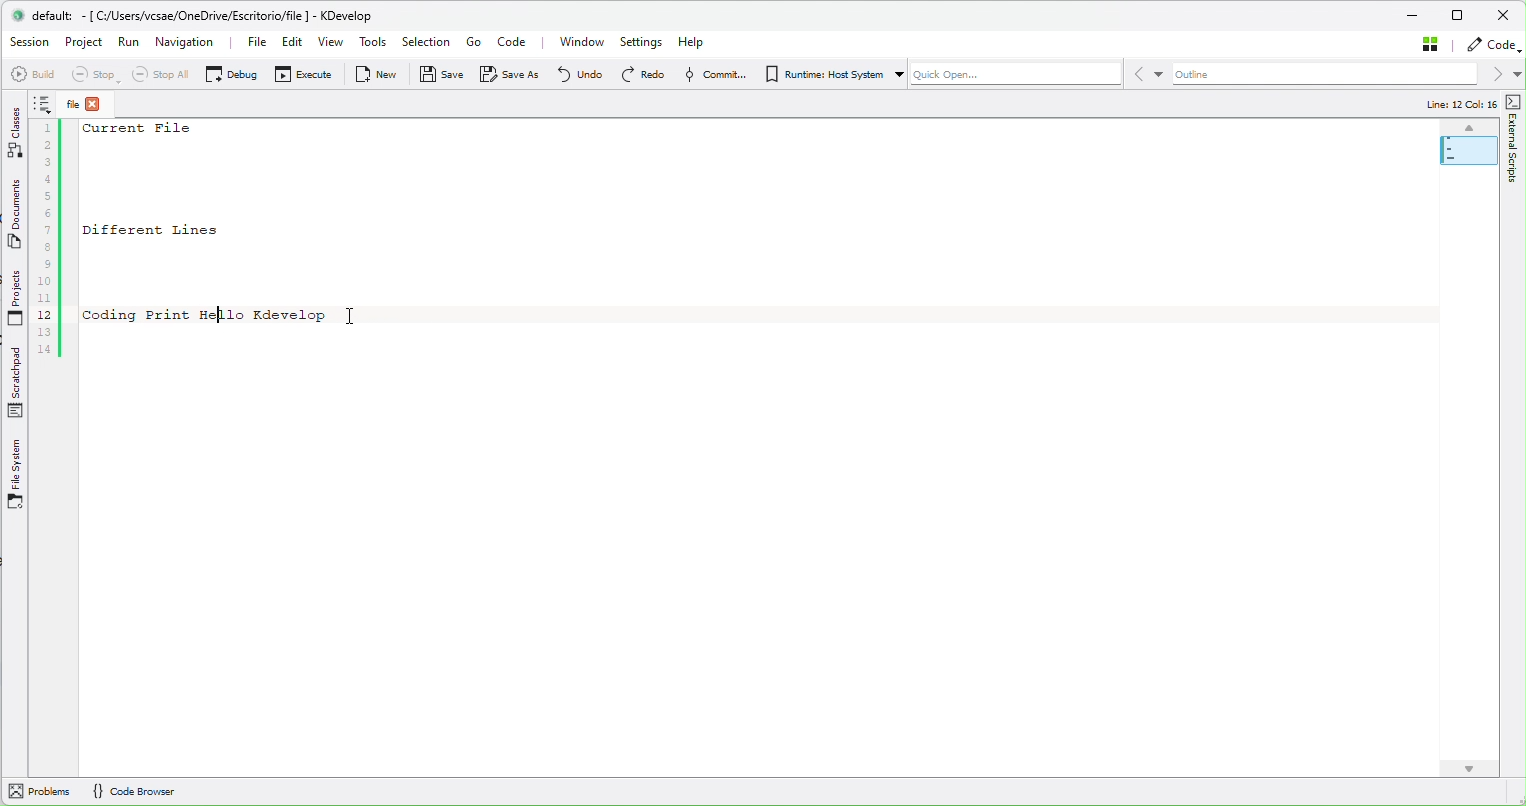 The width and height of the screenshot is (1526, 806). Describe the element at coordinates (518, 42) in the screenshot. I see `Code` at that location.